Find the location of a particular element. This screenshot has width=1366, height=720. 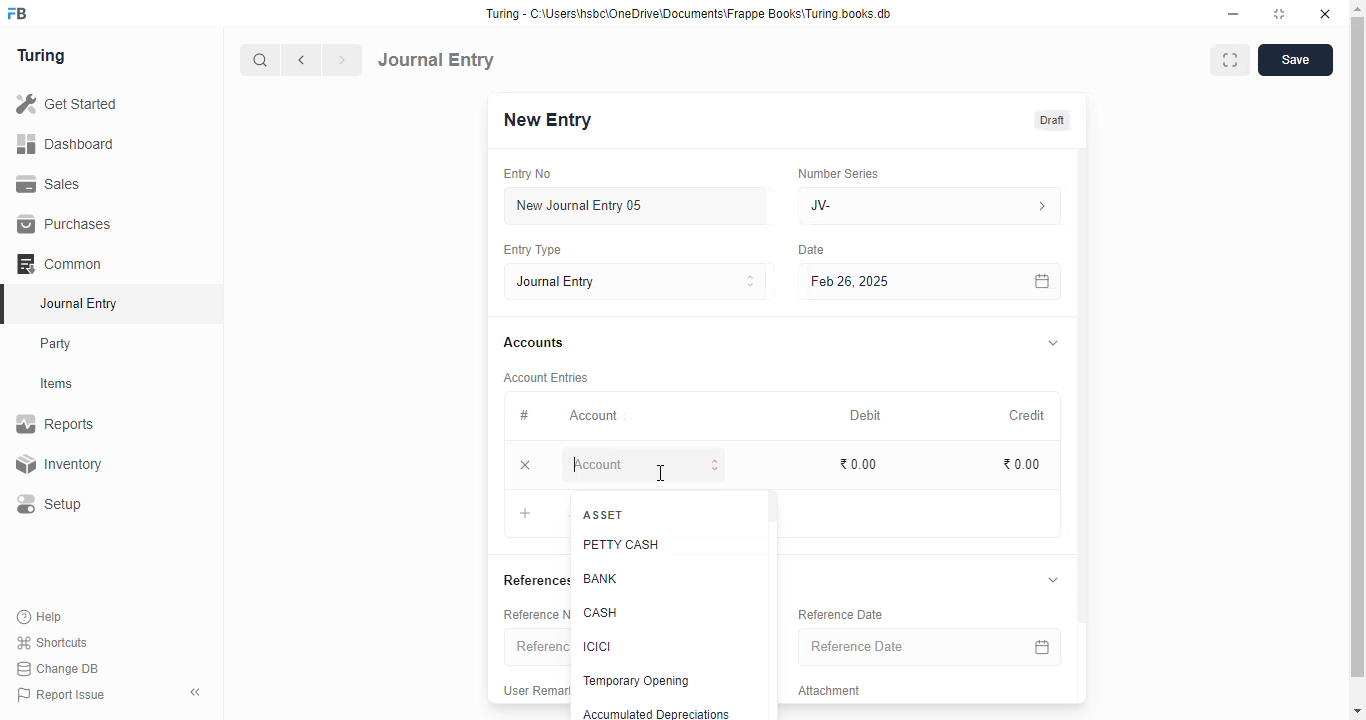

search is located at coordinates (261, 60).